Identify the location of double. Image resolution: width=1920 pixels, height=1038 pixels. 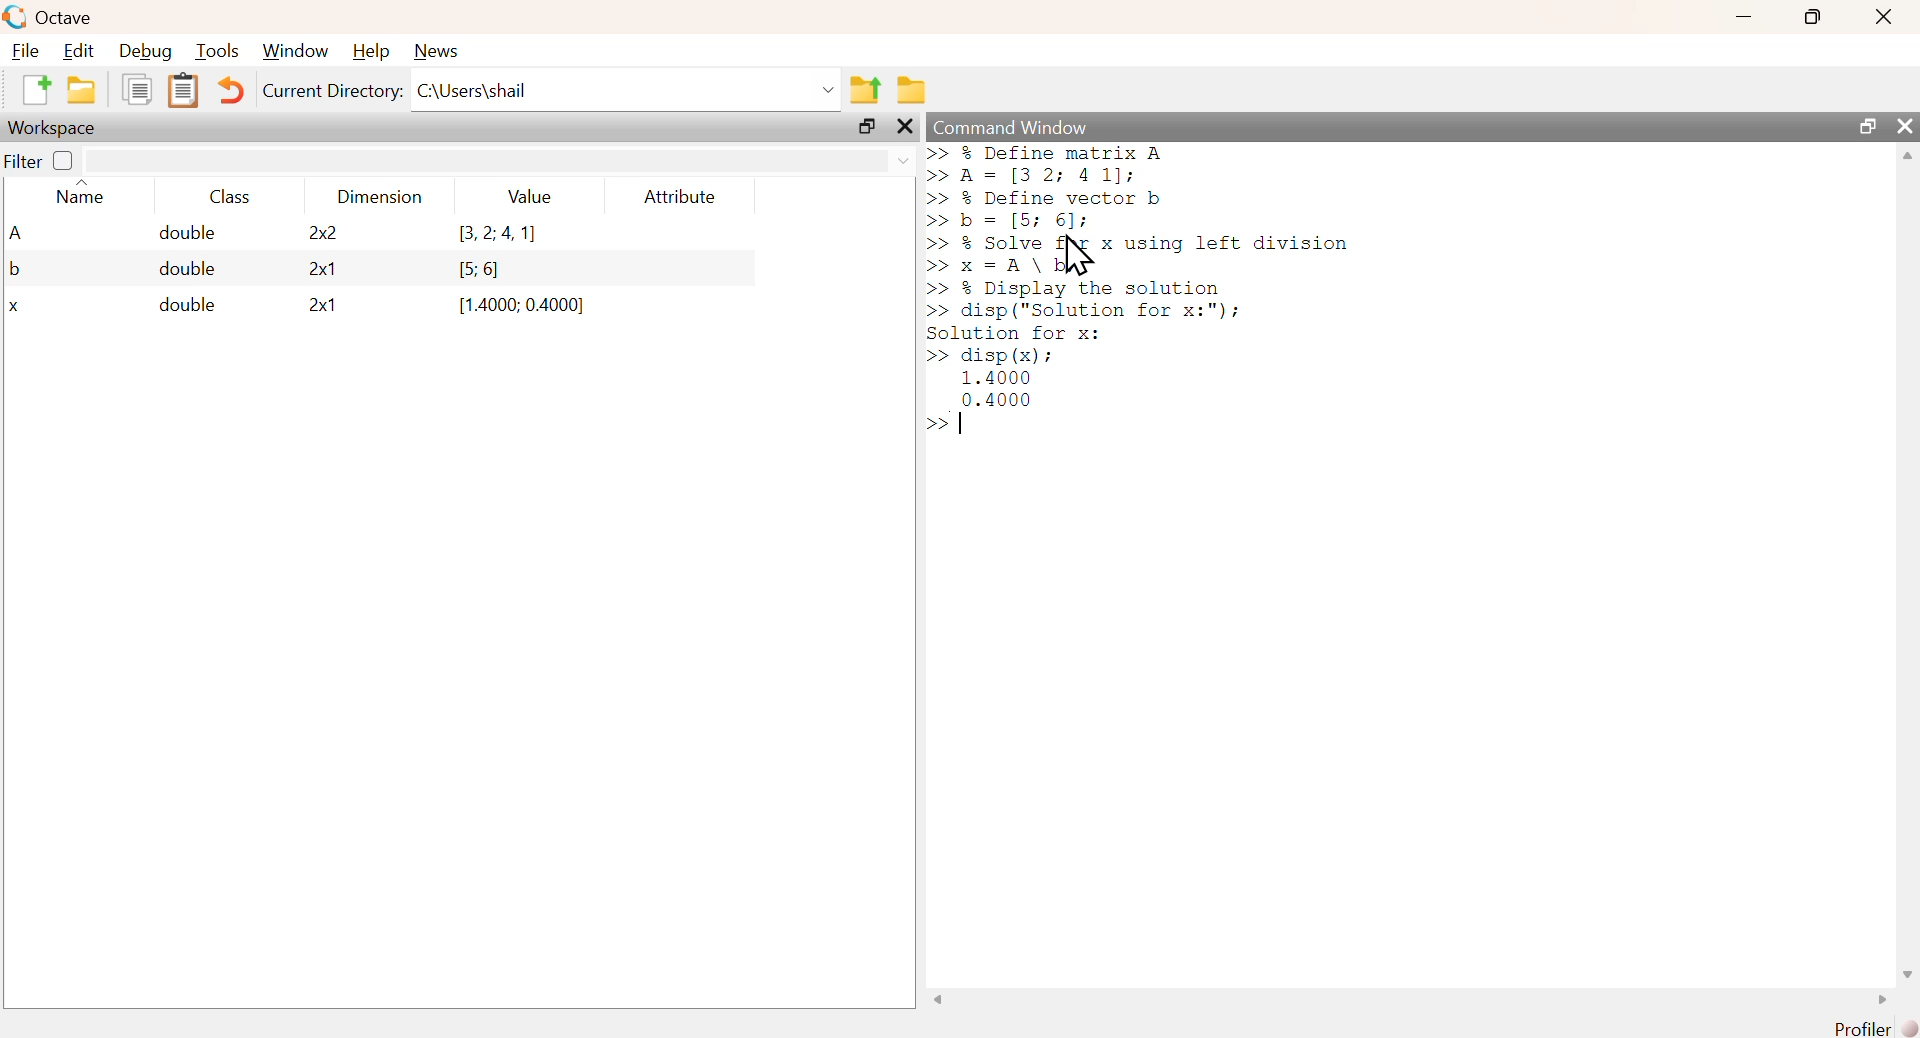
(179, 269).